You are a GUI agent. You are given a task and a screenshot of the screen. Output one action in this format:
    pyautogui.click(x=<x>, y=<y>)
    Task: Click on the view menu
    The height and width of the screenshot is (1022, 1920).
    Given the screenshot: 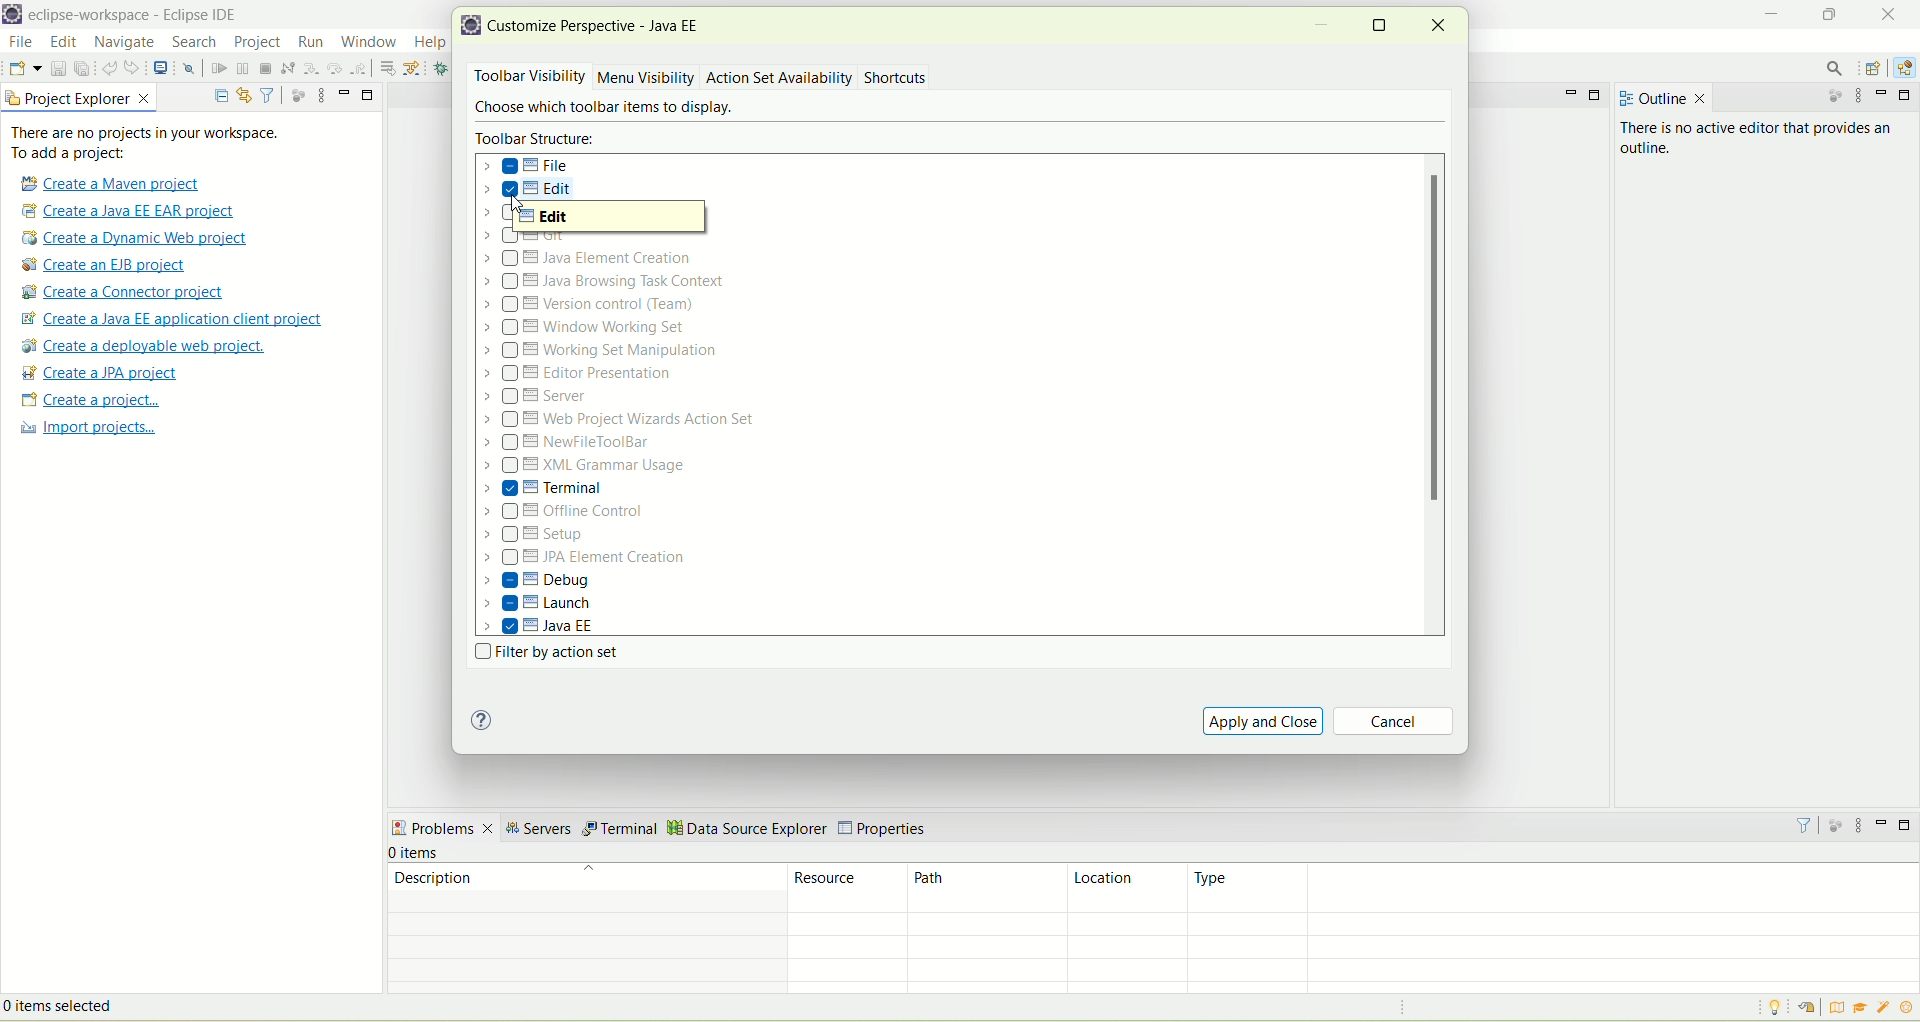 What is the action you would take?
    pyautogui.click(x=1863, y=98)
    